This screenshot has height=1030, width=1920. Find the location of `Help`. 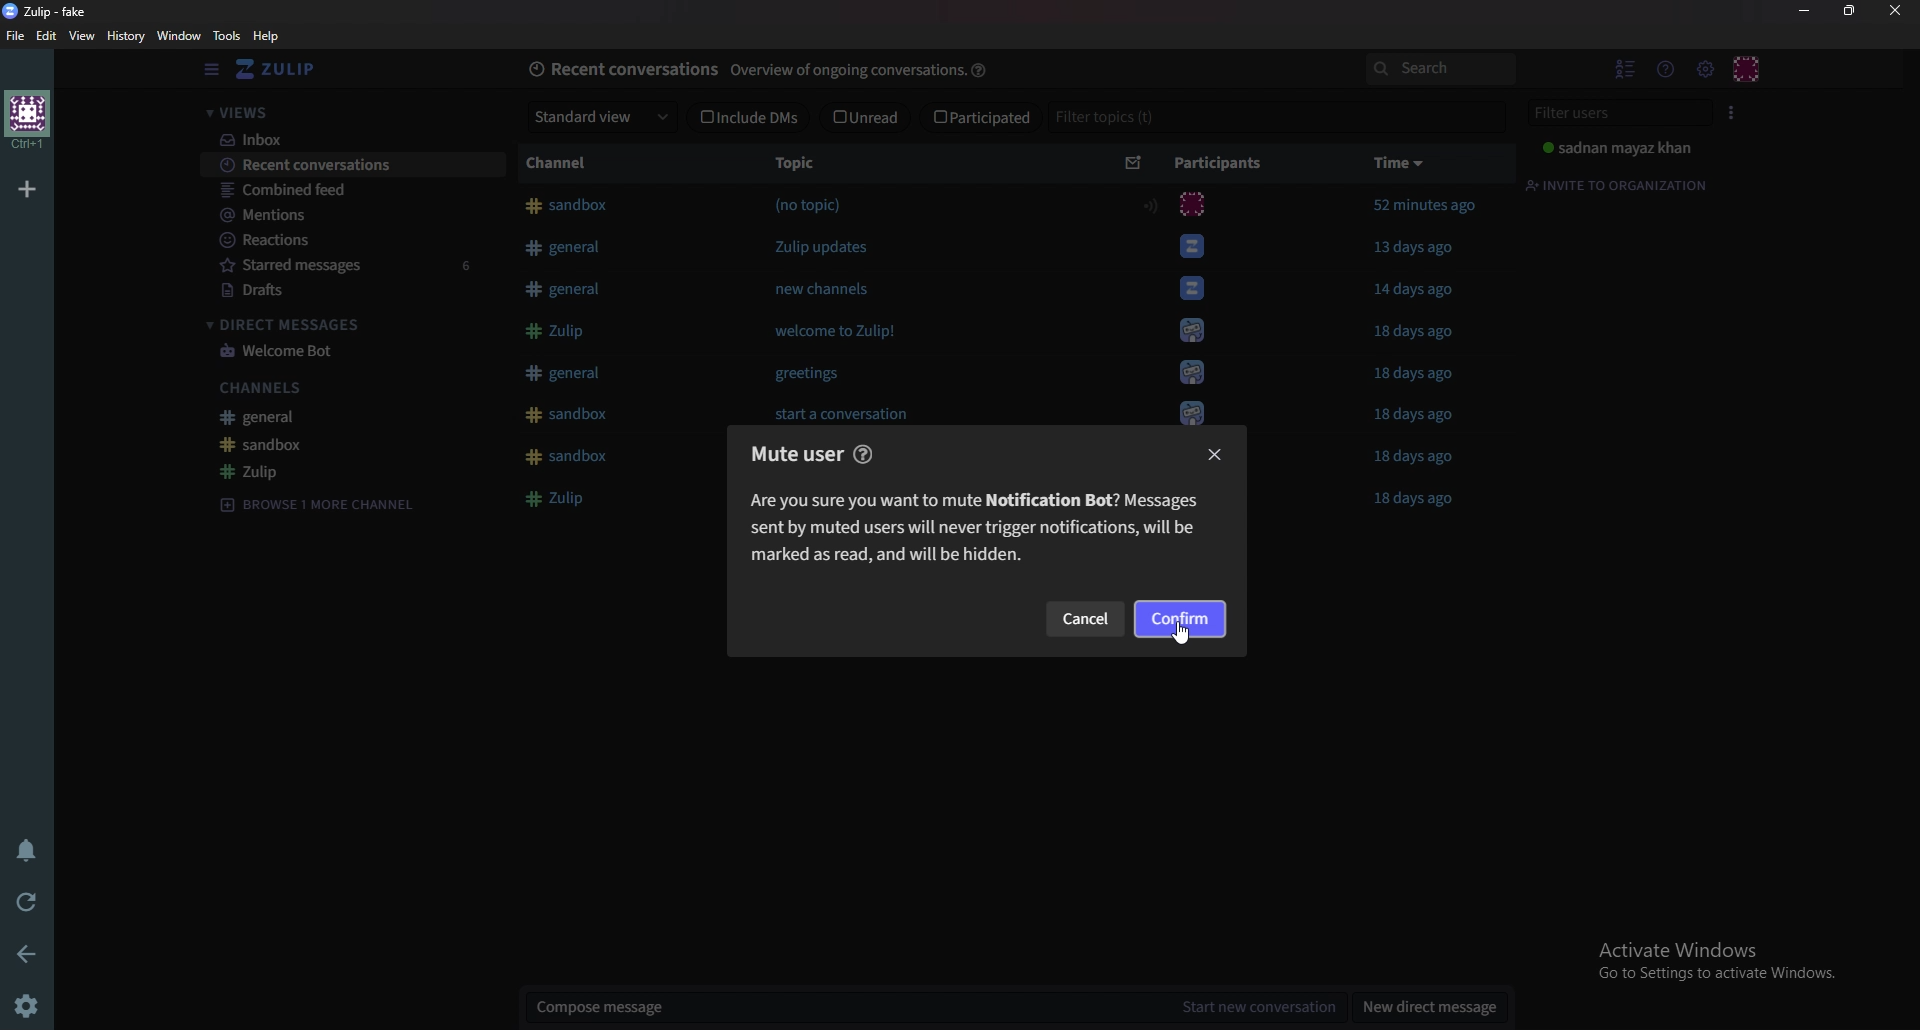

Help is located at coordinates (270, 36).